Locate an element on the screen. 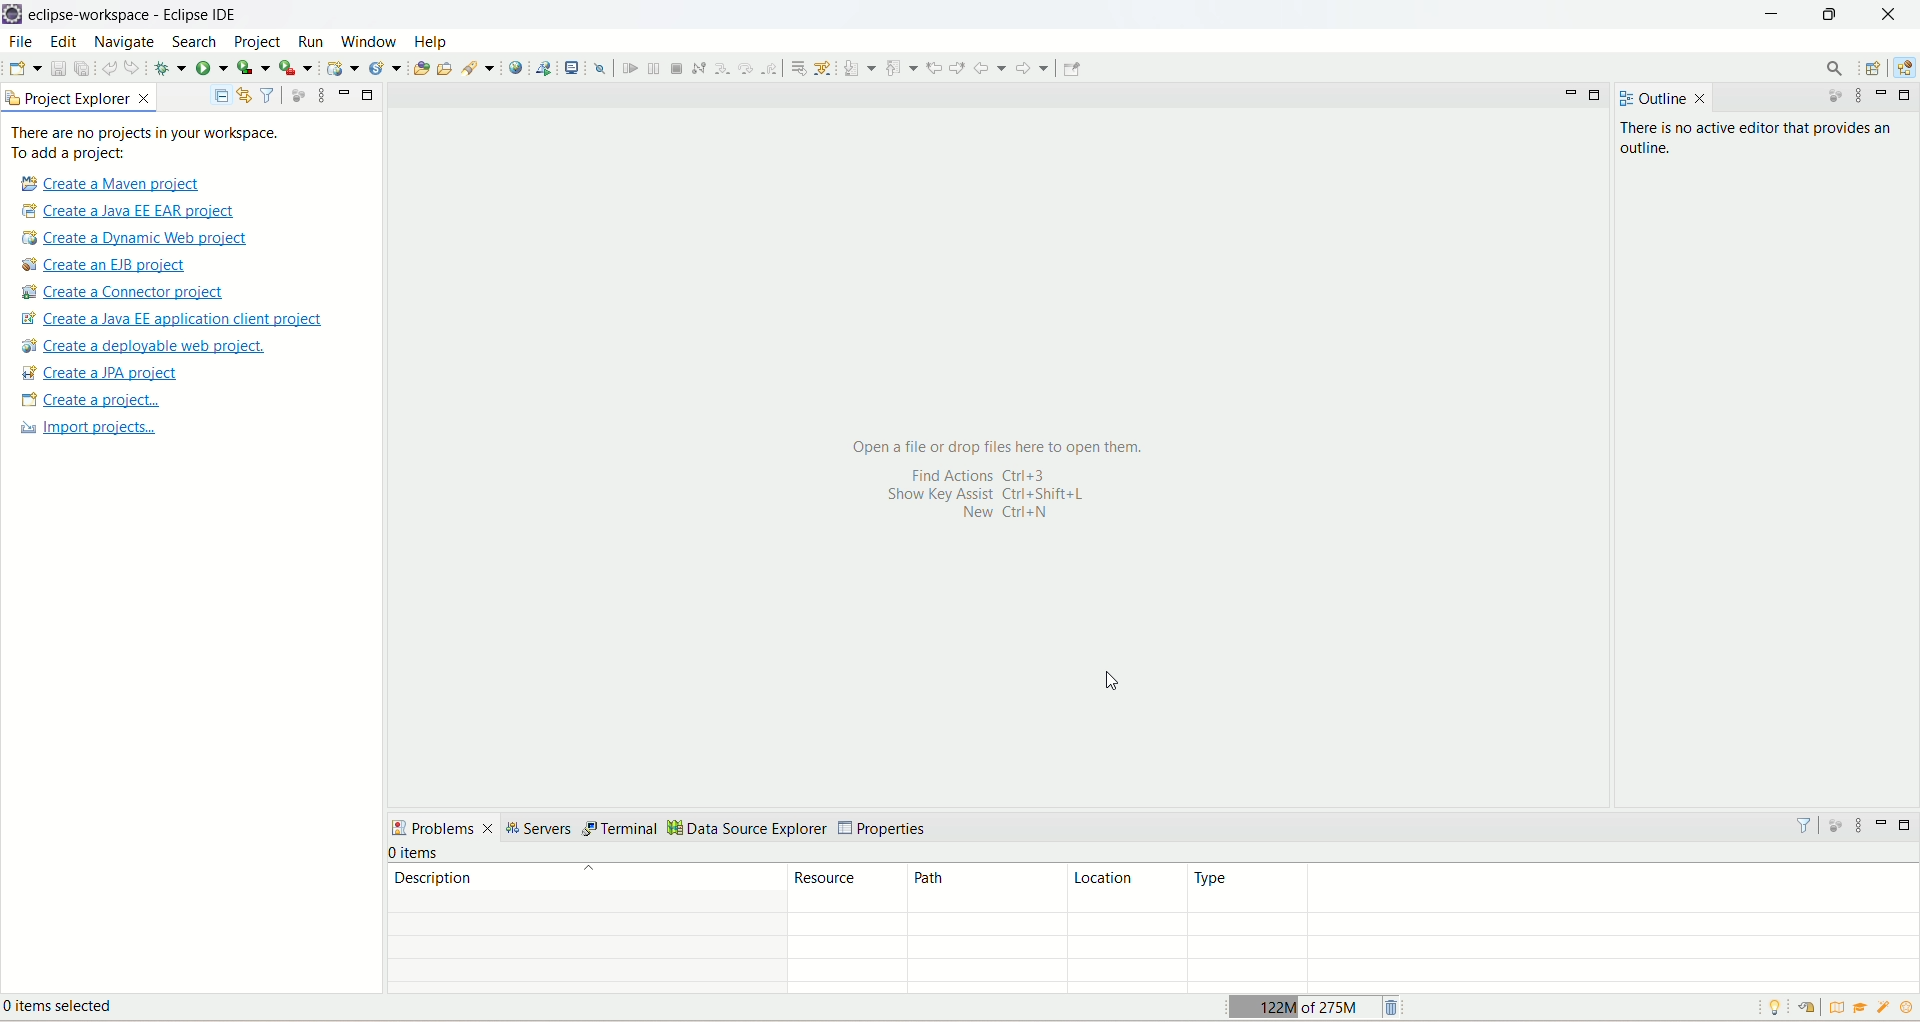 This screenshot has width=1920, height=1022. minimize is located at coordinates (1885, 822).